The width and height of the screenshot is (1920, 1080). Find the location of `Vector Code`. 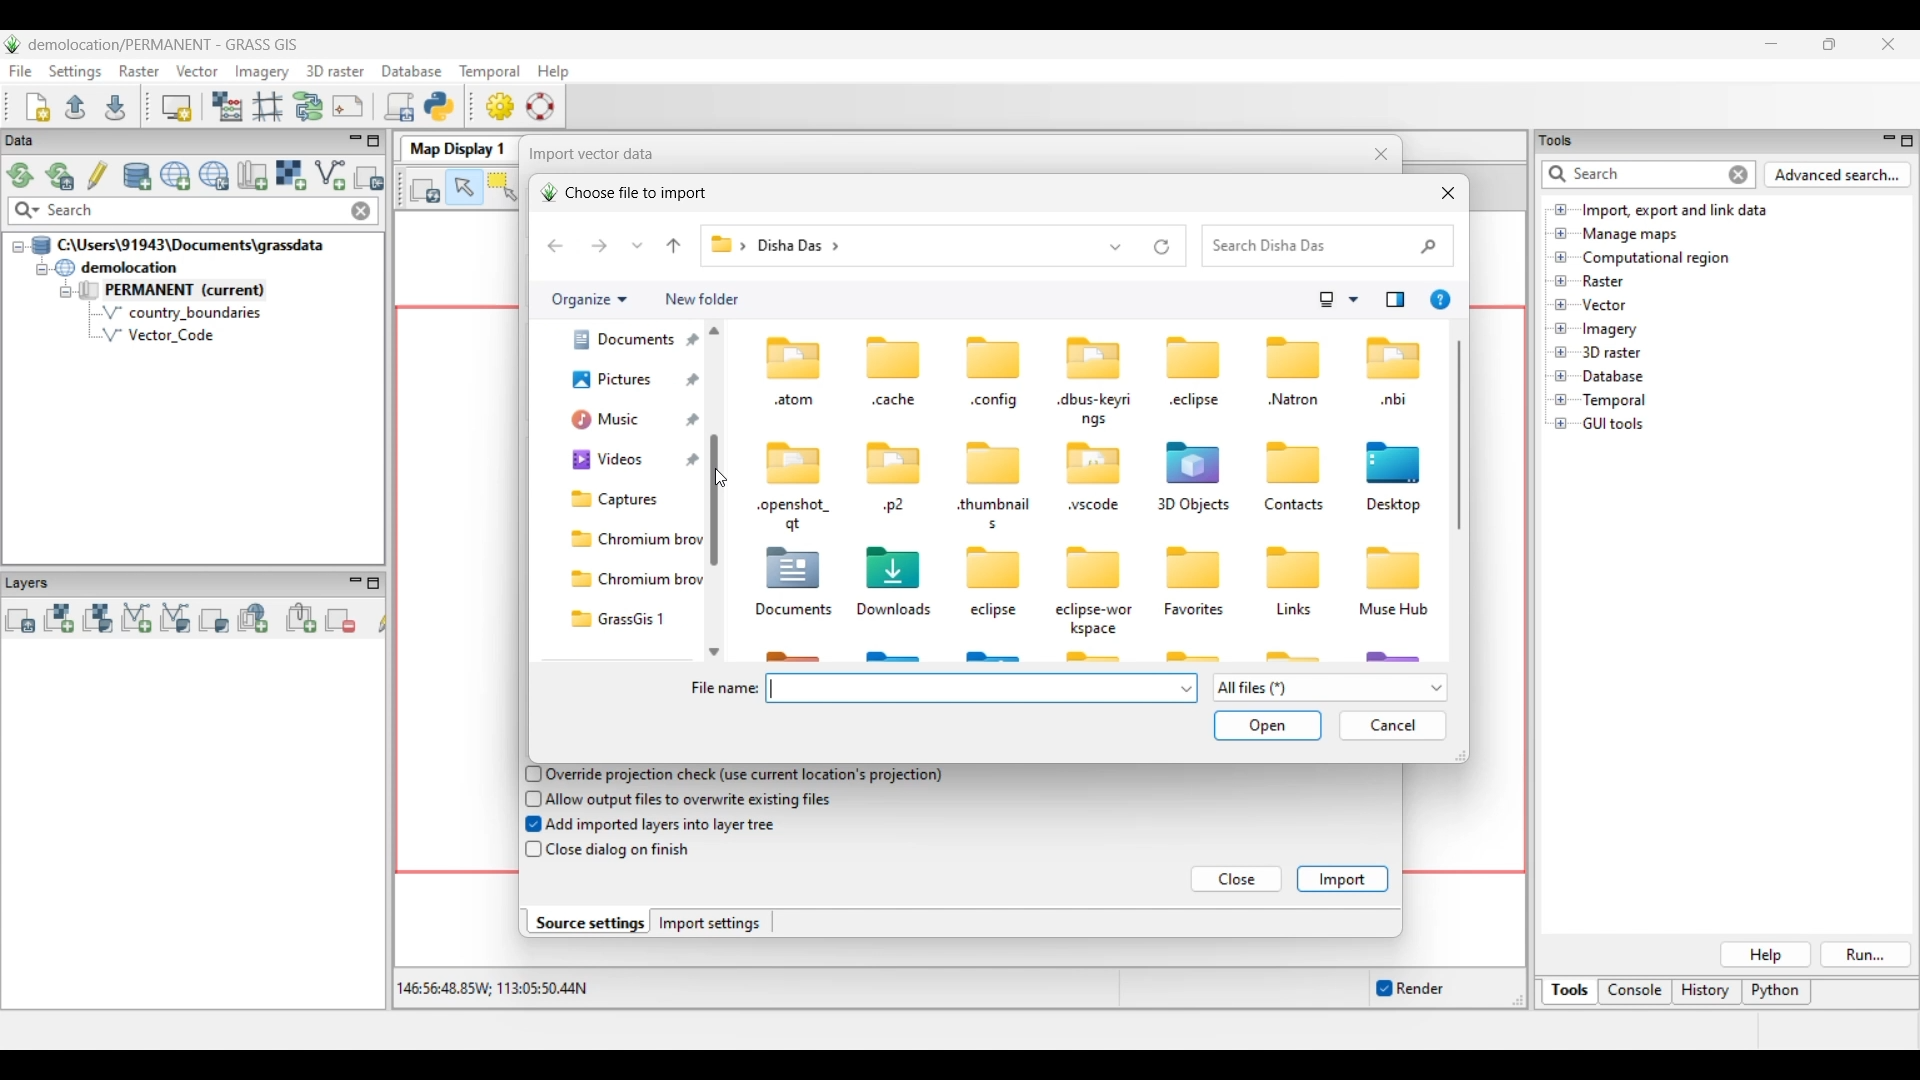

Vector Code is located at coordinates (169, 334).